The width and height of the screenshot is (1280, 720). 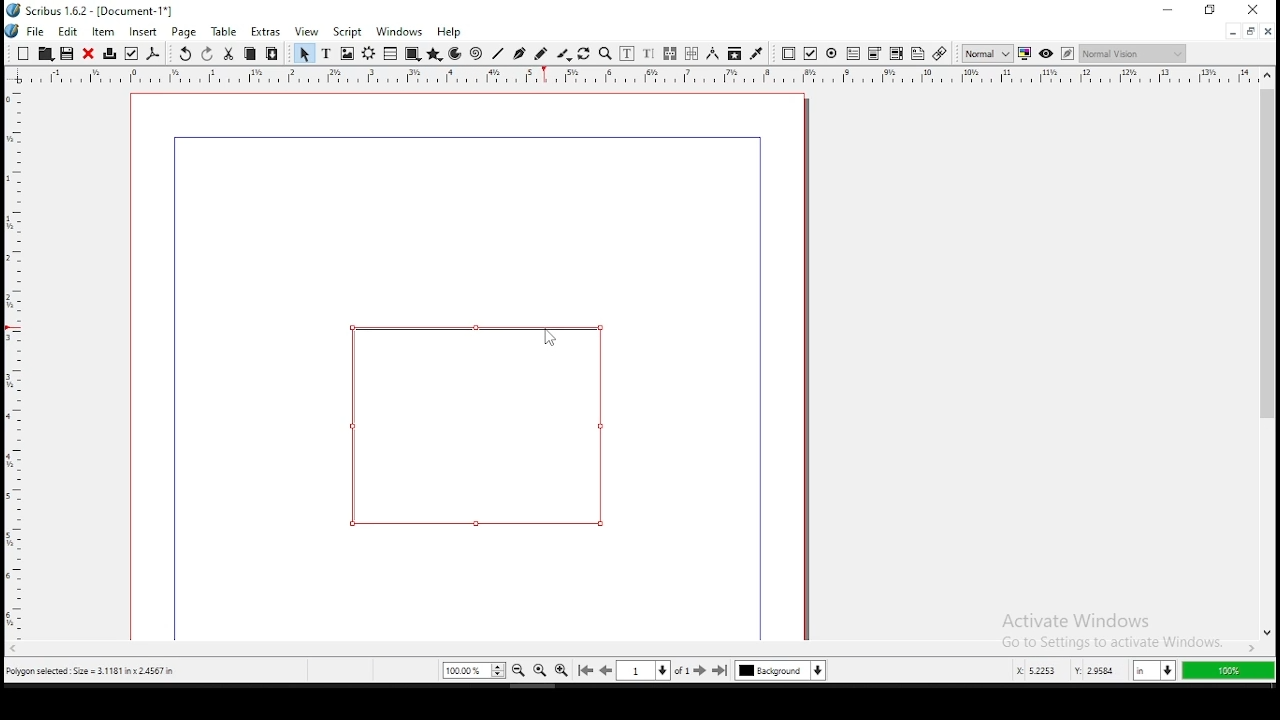 What do you see at coordinates (564, 54) in the screenshot?
I see `calligraphy line` at bounding box center [564, 54].